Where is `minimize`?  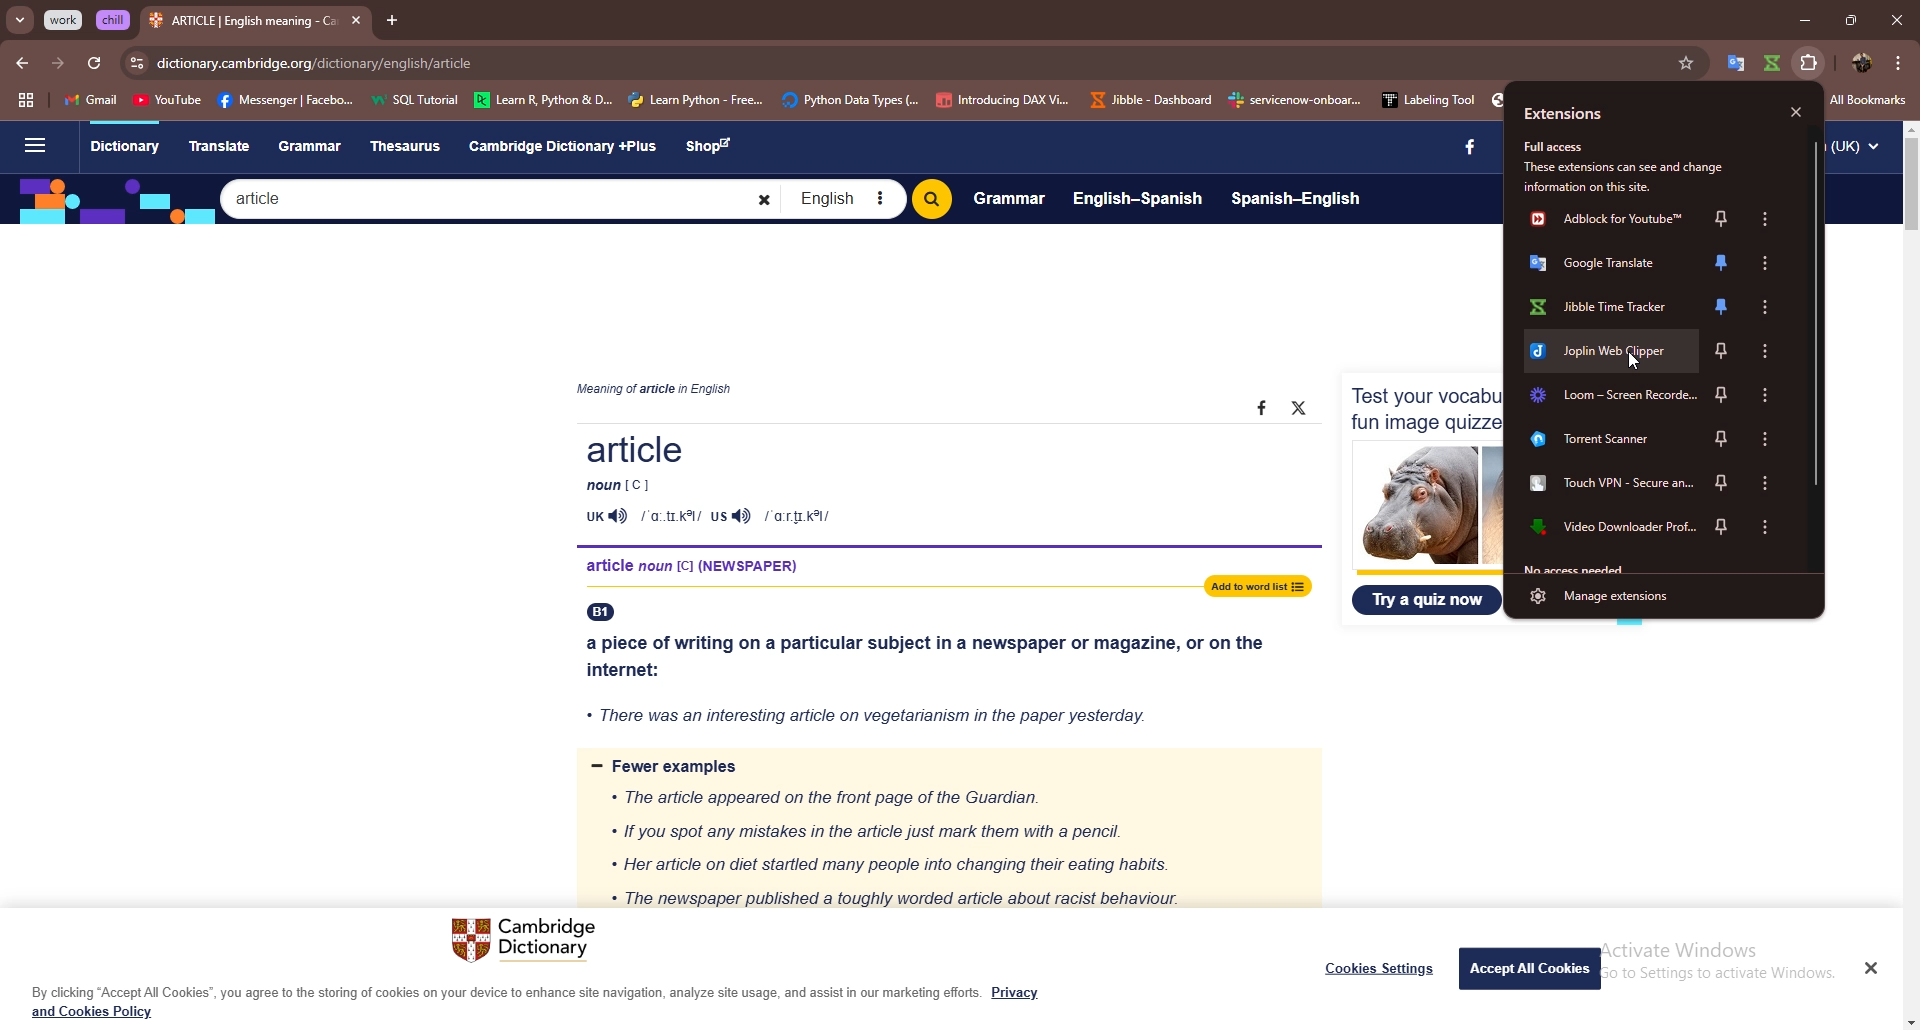 minimize is located at coordinates (1804, 19).